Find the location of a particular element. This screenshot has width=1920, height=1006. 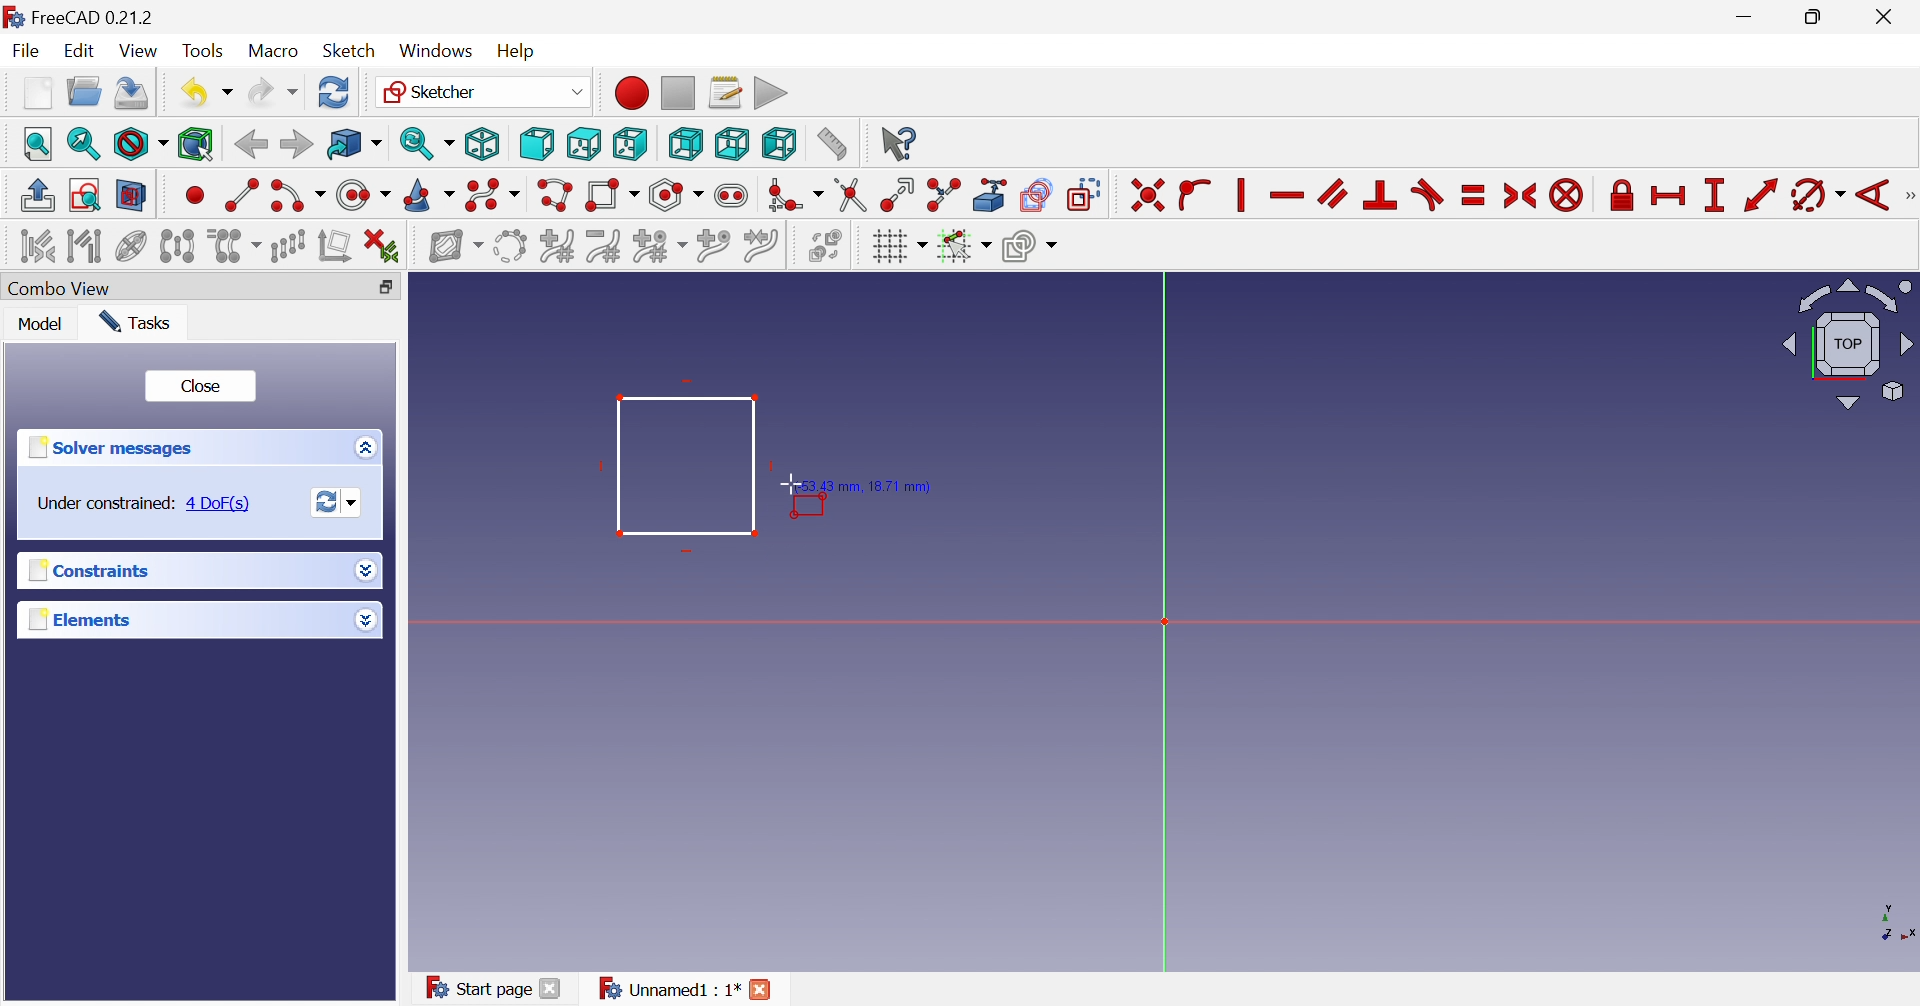

Trim edge is located at coordinates (849, 195).